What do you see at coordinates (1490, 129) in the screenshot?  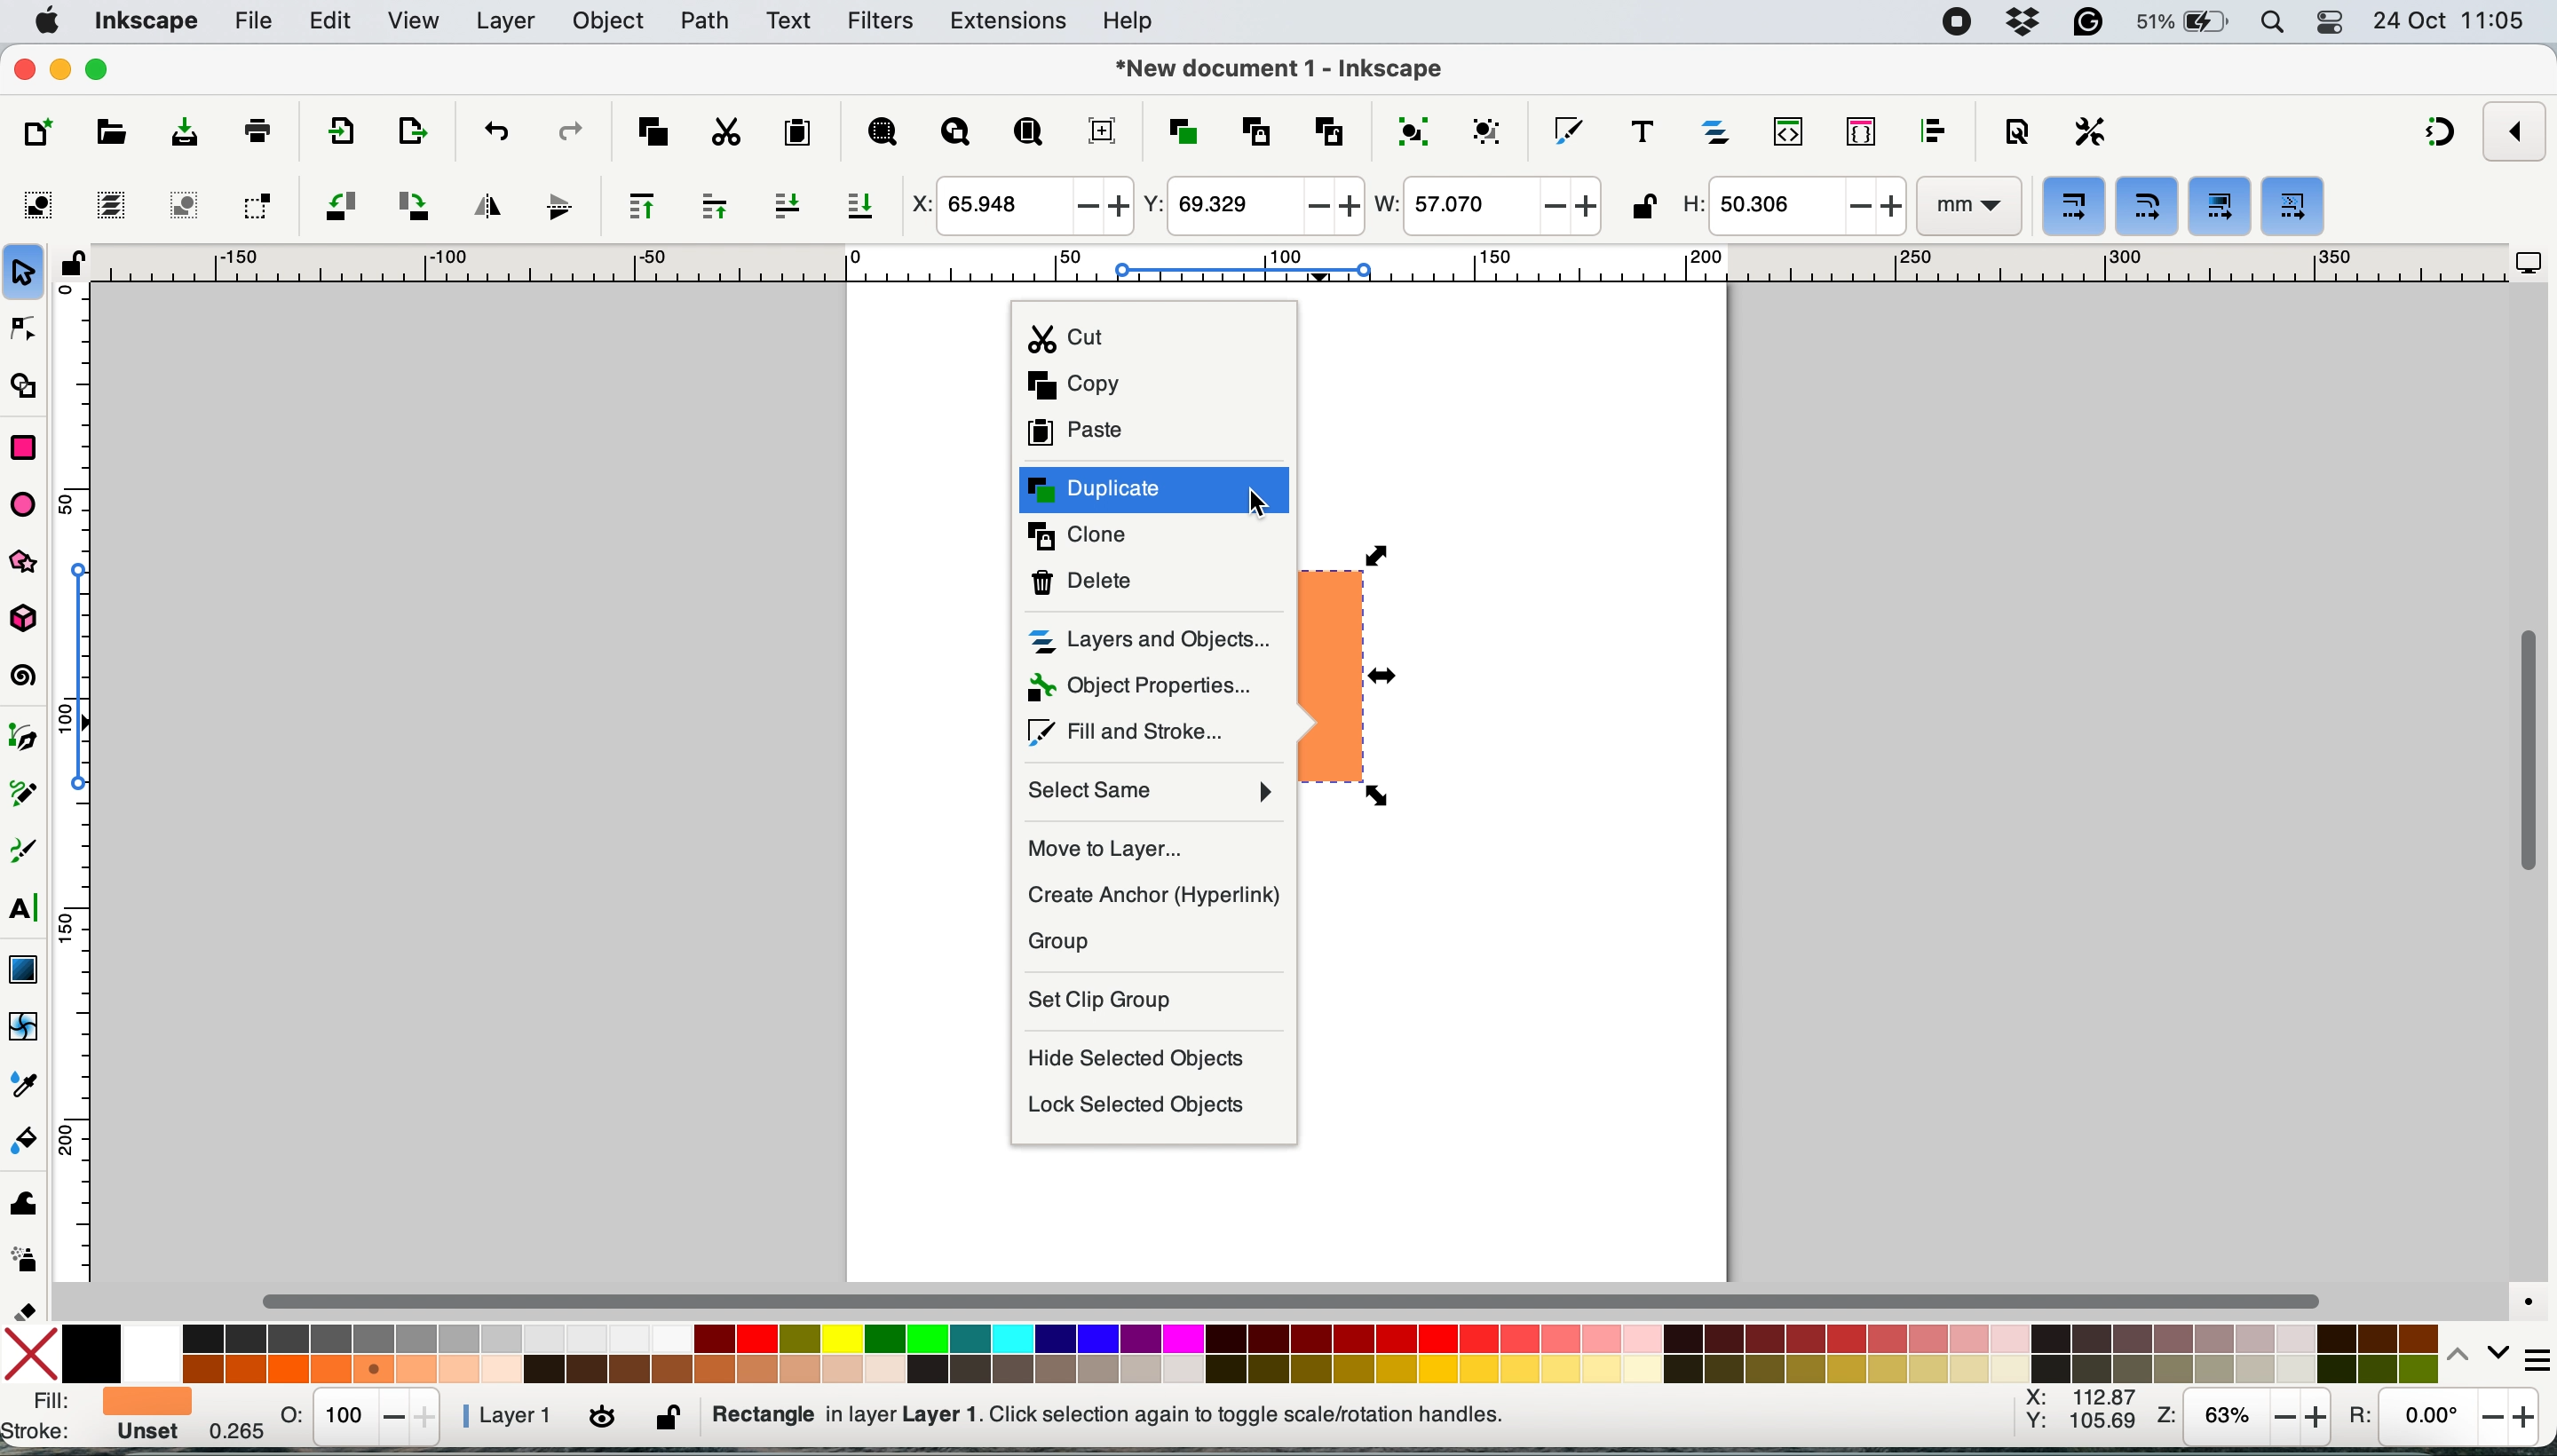 I see `ungroup` at bounding box center [1490, 129].